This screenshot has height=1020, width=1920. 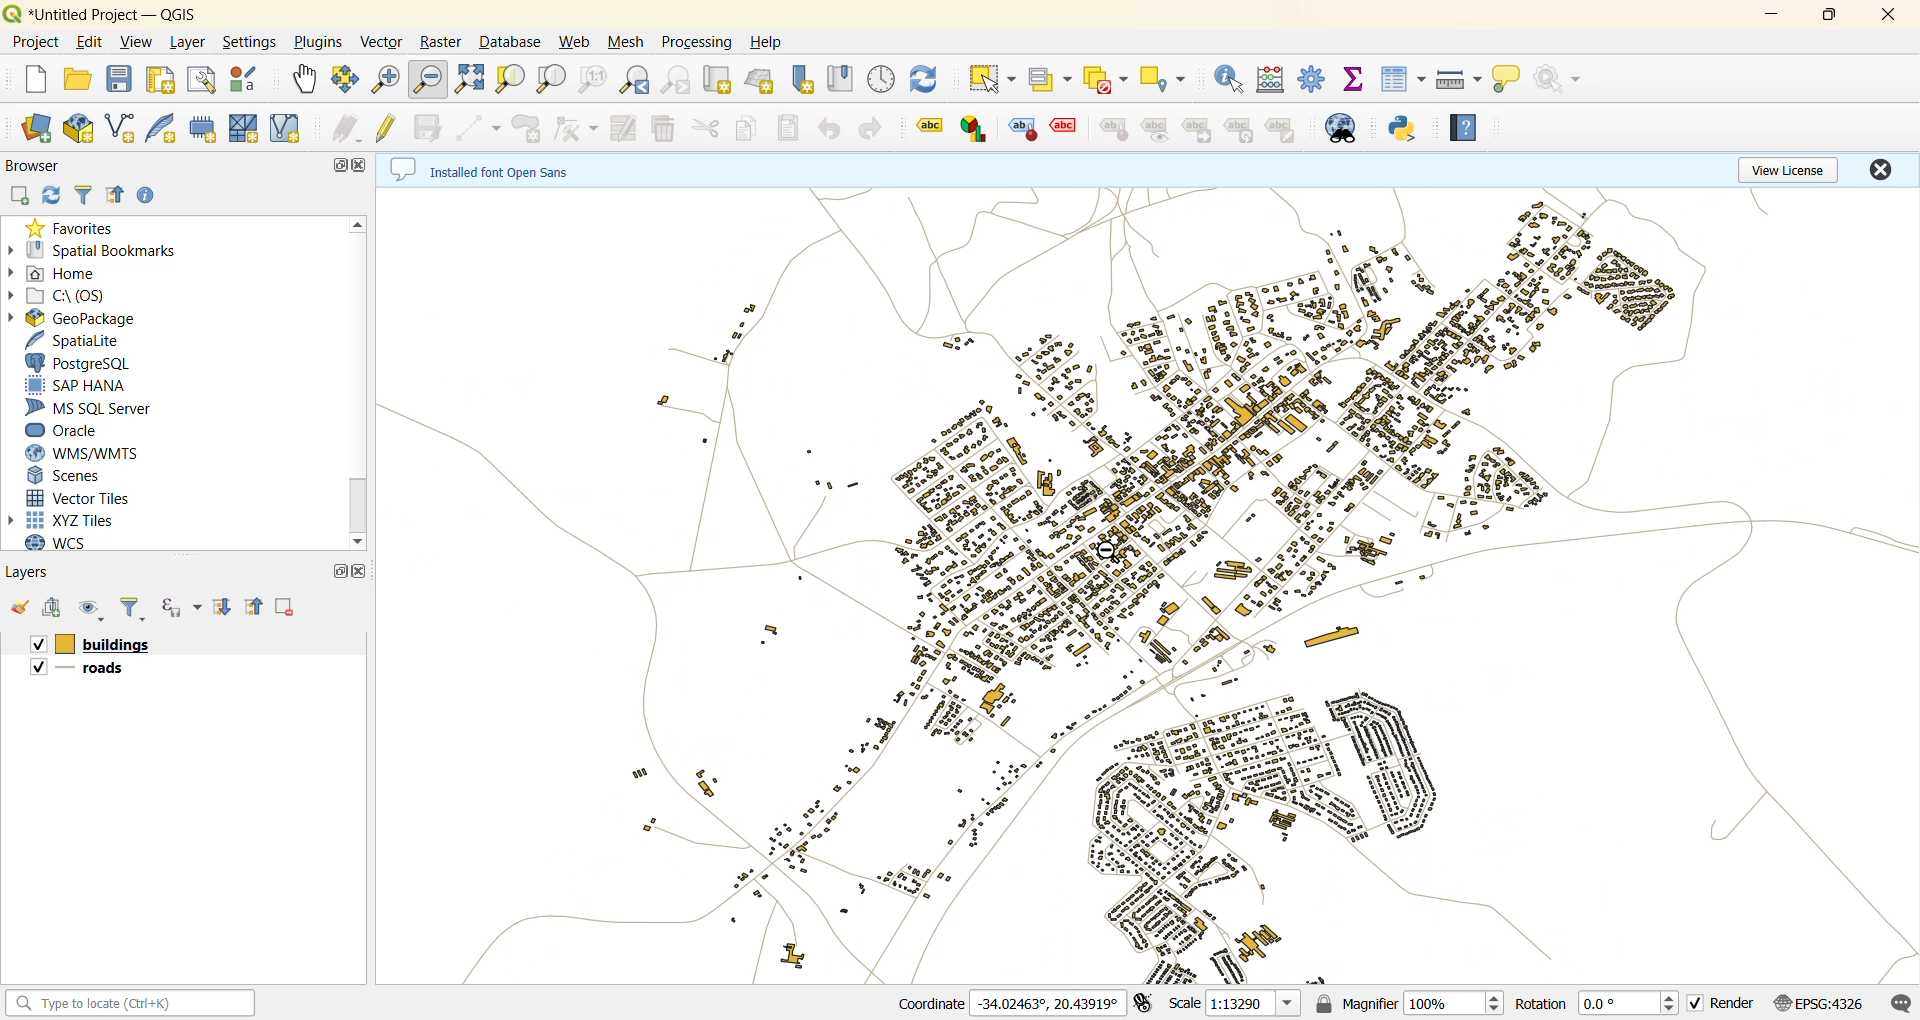 I want to click on edits, so click(x=346, y=130).